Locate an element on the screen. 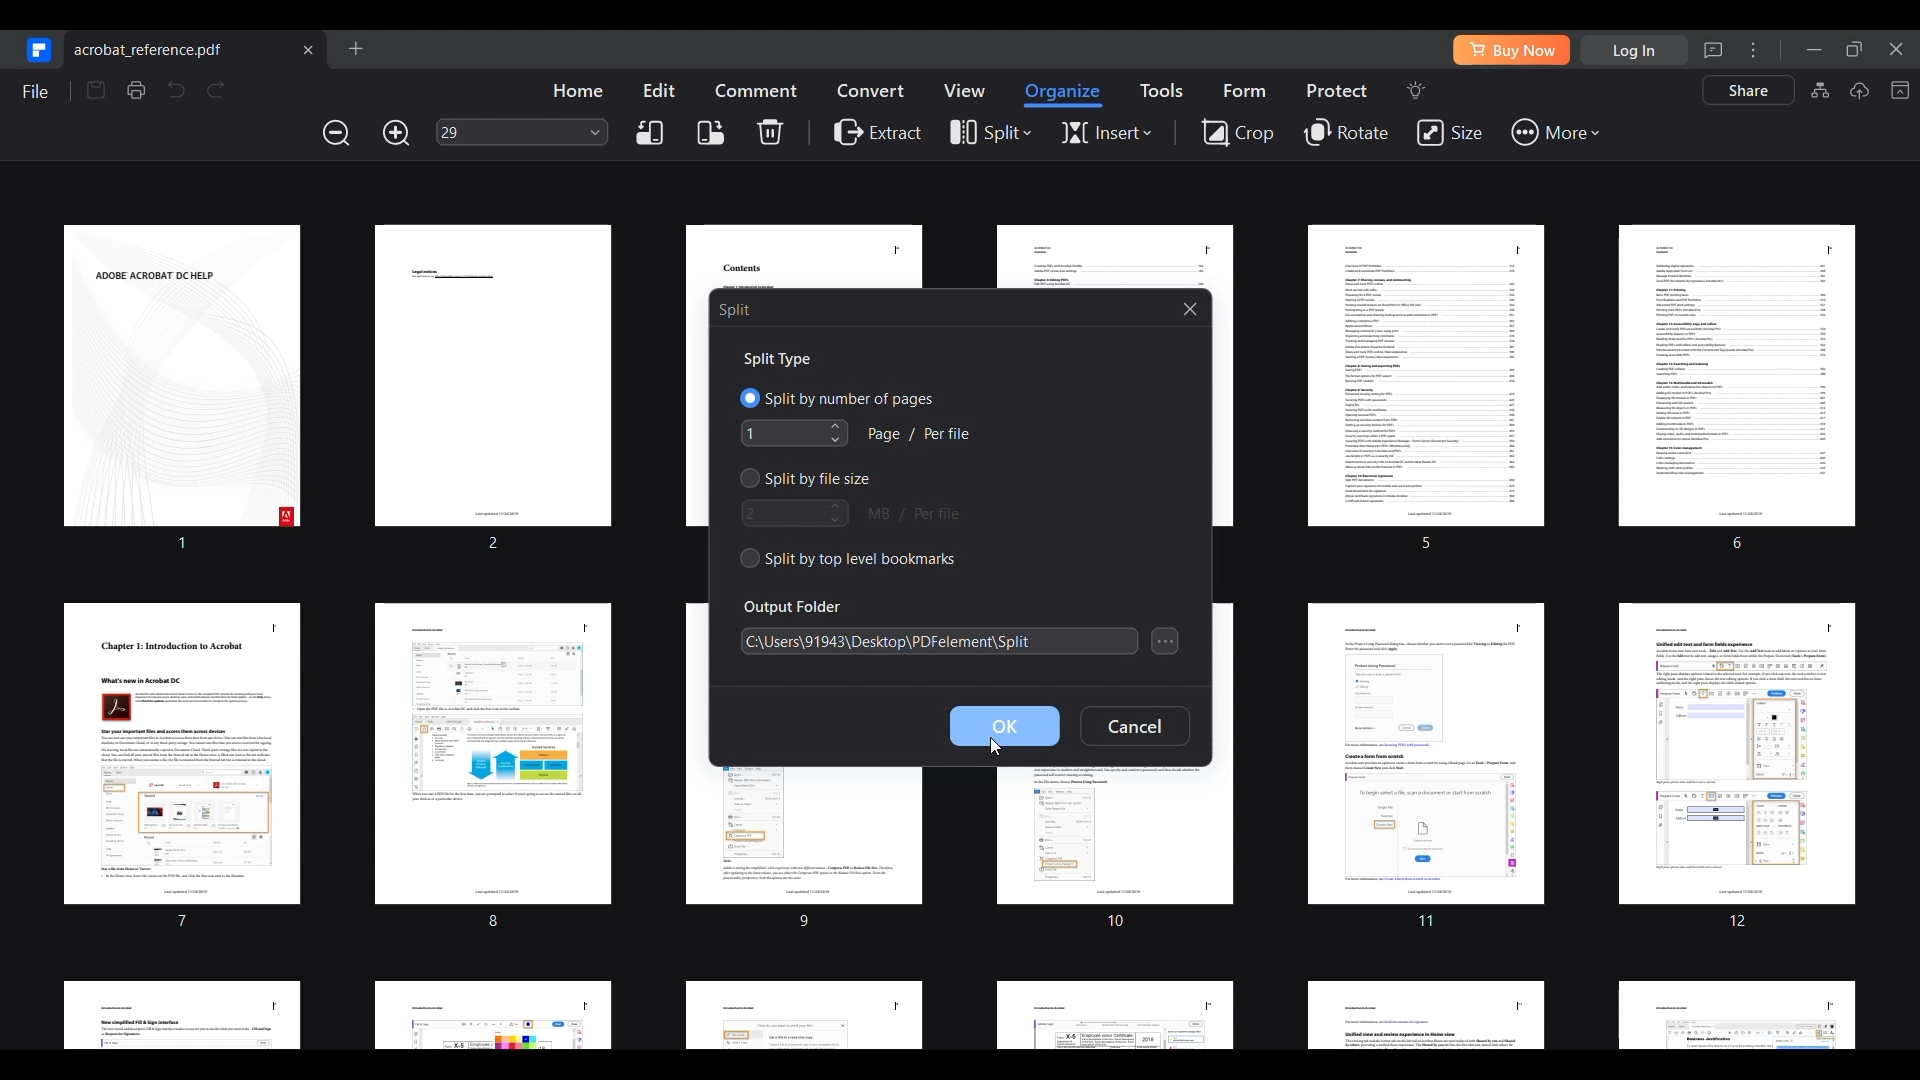 The width and height of the screenshot is (1920, 1080). Form is located at coordinates (1244, 90).